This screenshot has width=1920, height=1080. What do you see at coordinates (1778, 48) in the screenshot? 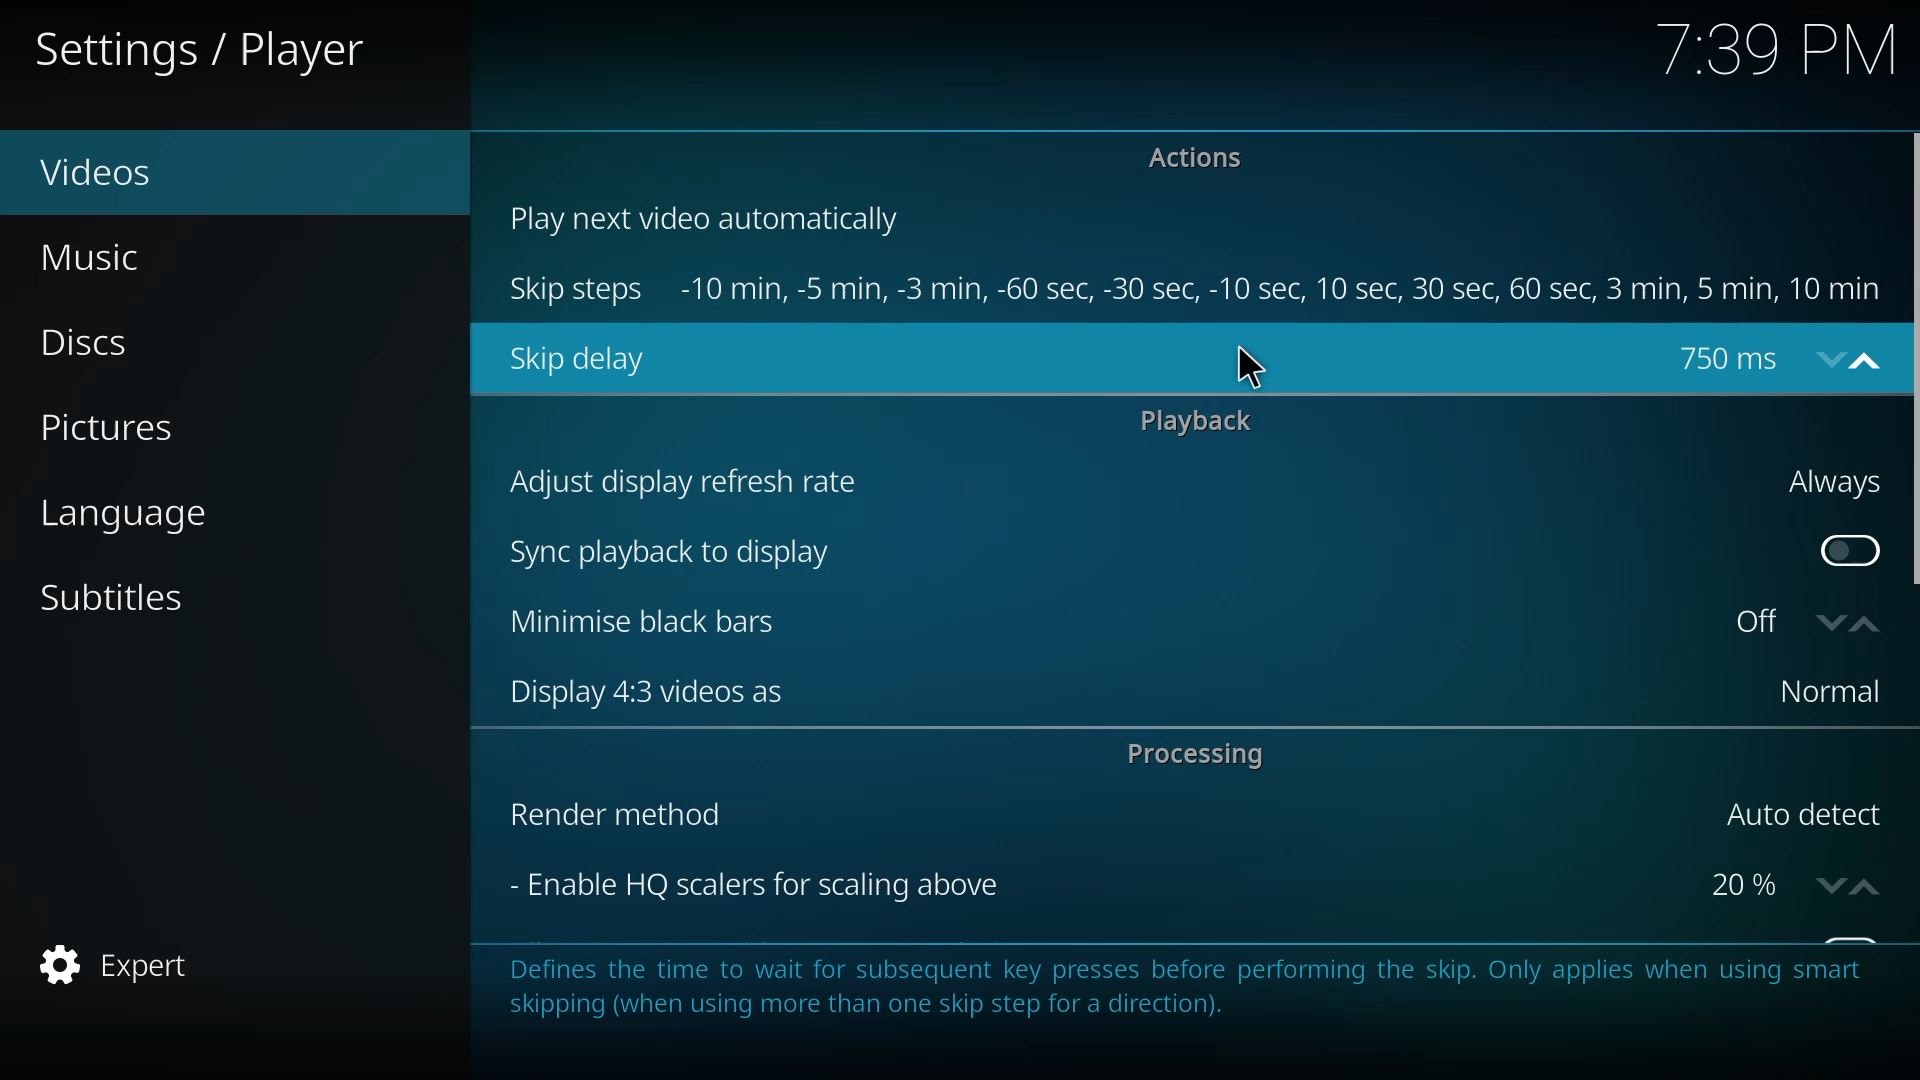
I see `time` at bounding box center [1778, 48].